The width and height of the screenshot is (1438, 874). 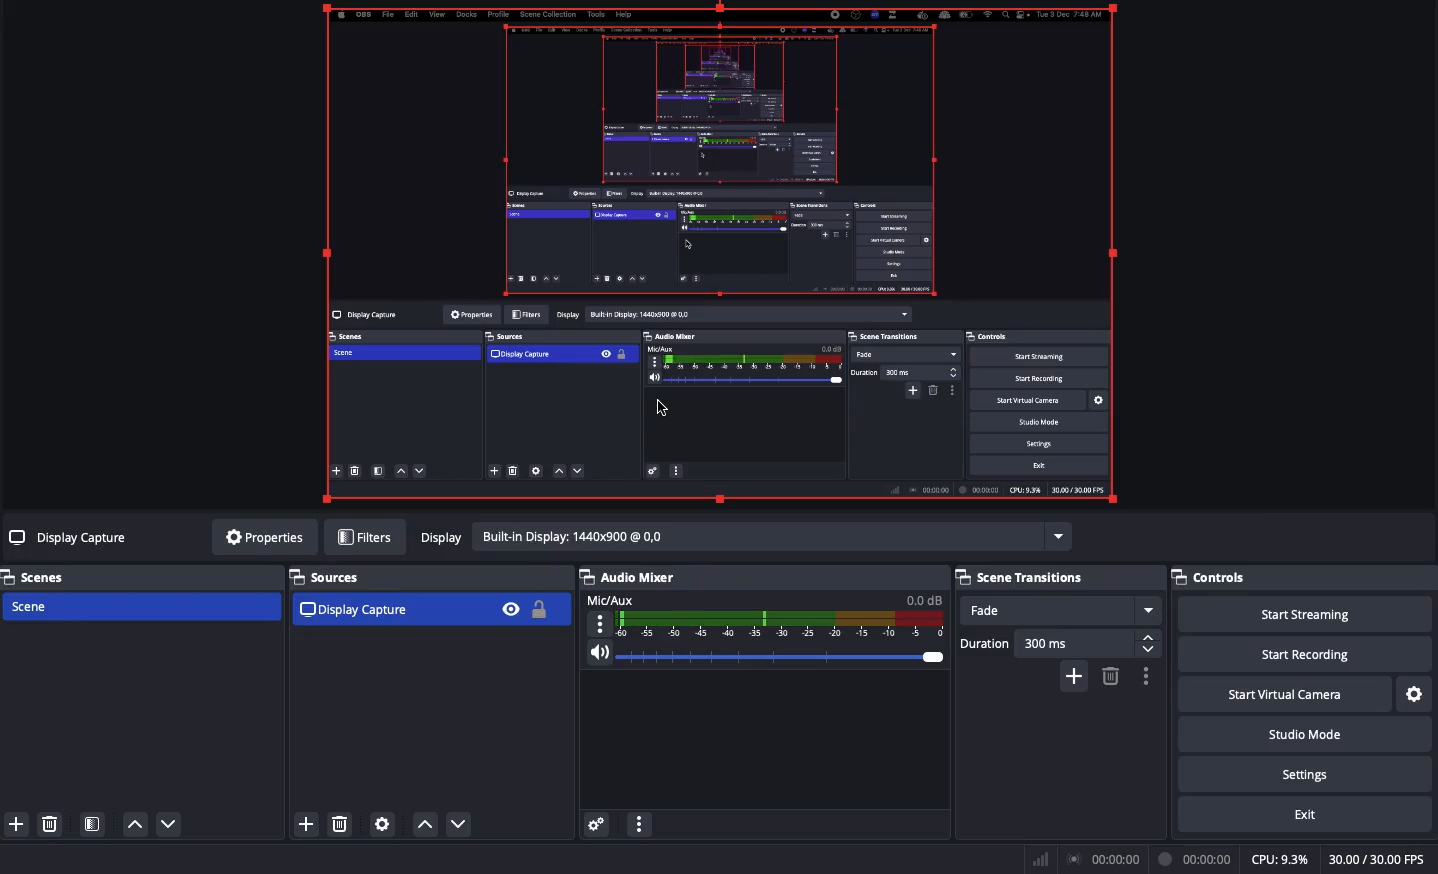 I want to click on Sources, so click(x=334, y=576).